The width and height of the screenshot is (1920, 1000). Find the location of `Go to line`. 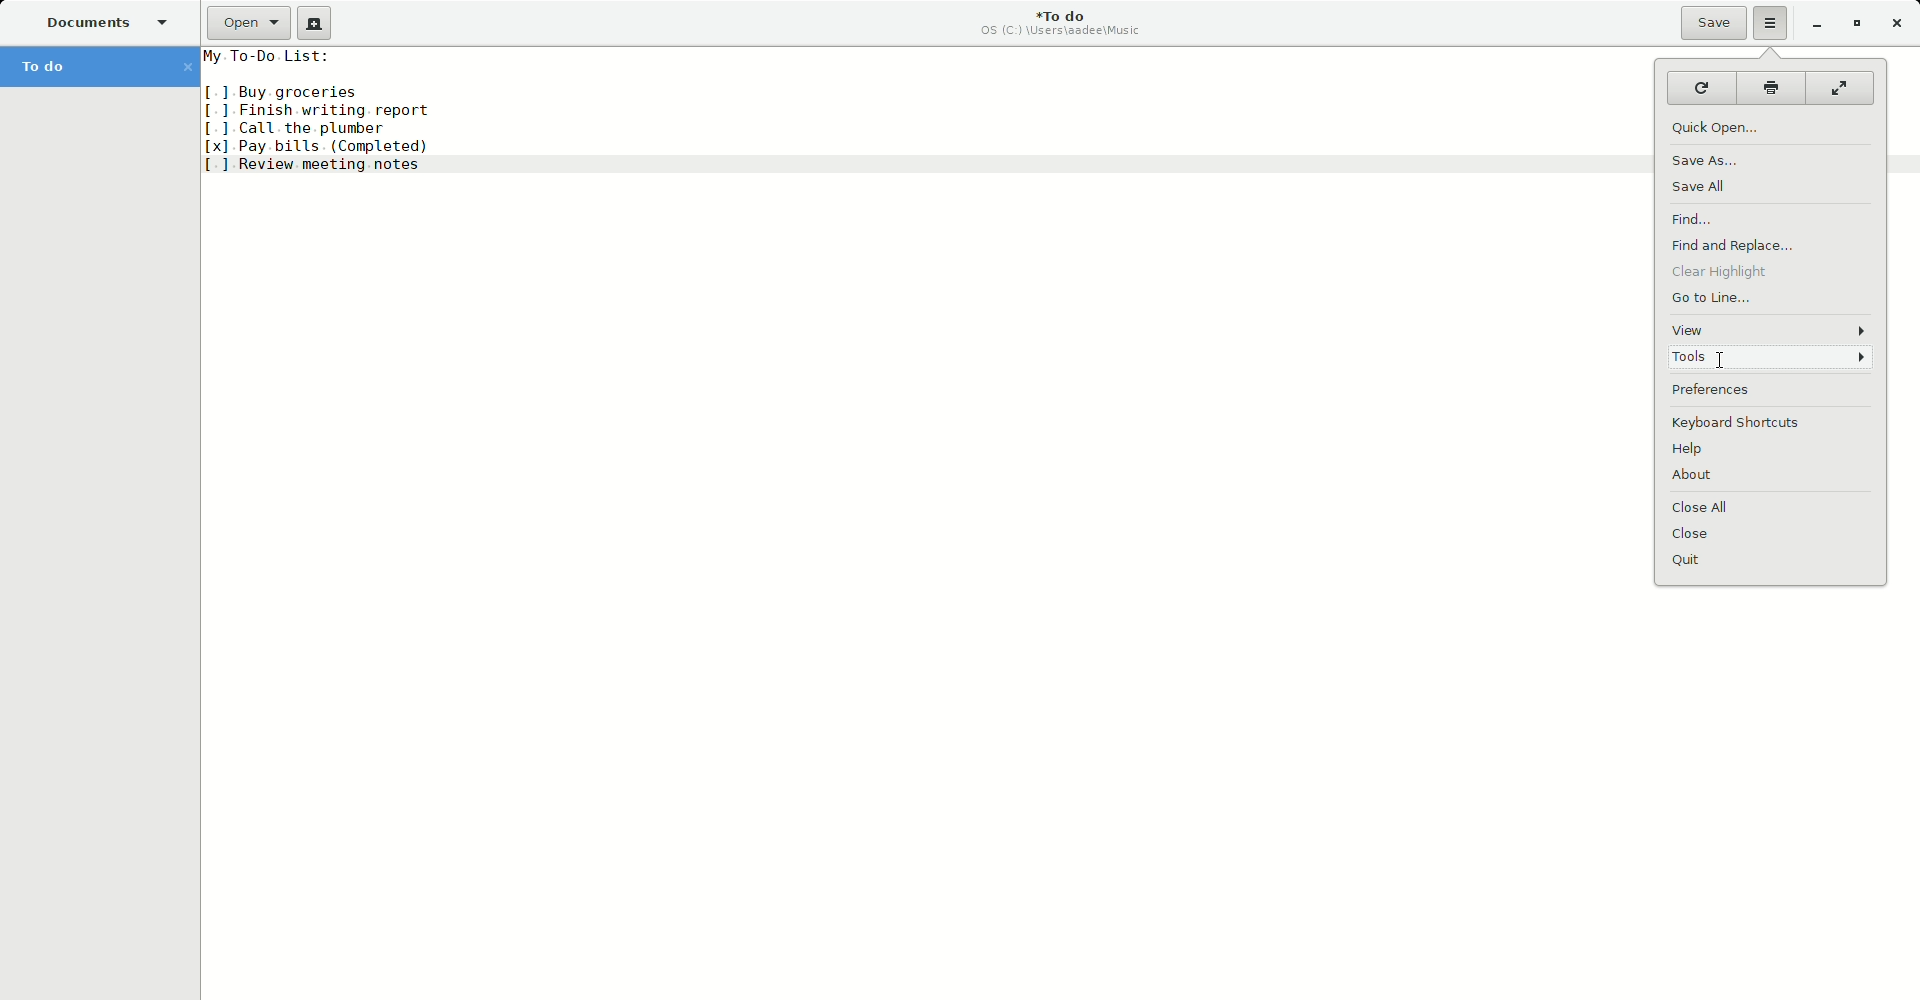

Go to line is located at coordinates (1710, 299).